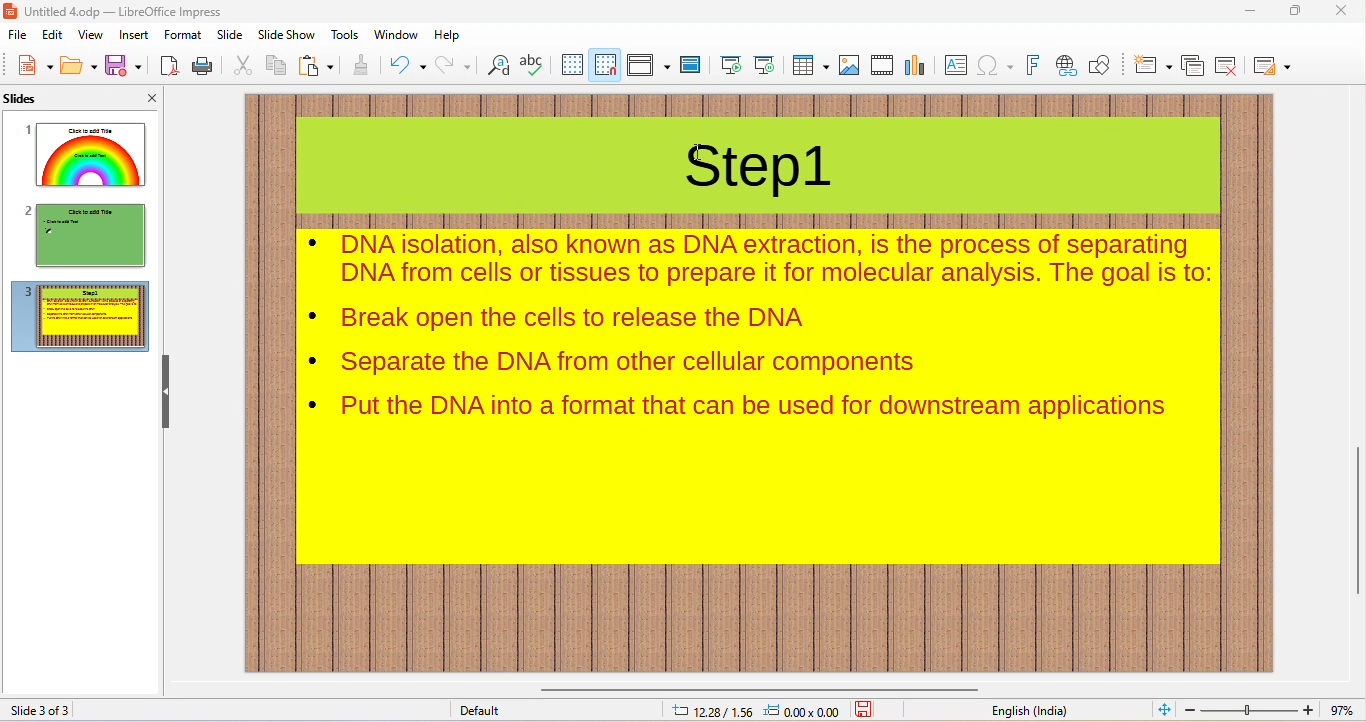 The width and height of the screenshot is (1366, 722). I want to click on tools, so click(346, 36).